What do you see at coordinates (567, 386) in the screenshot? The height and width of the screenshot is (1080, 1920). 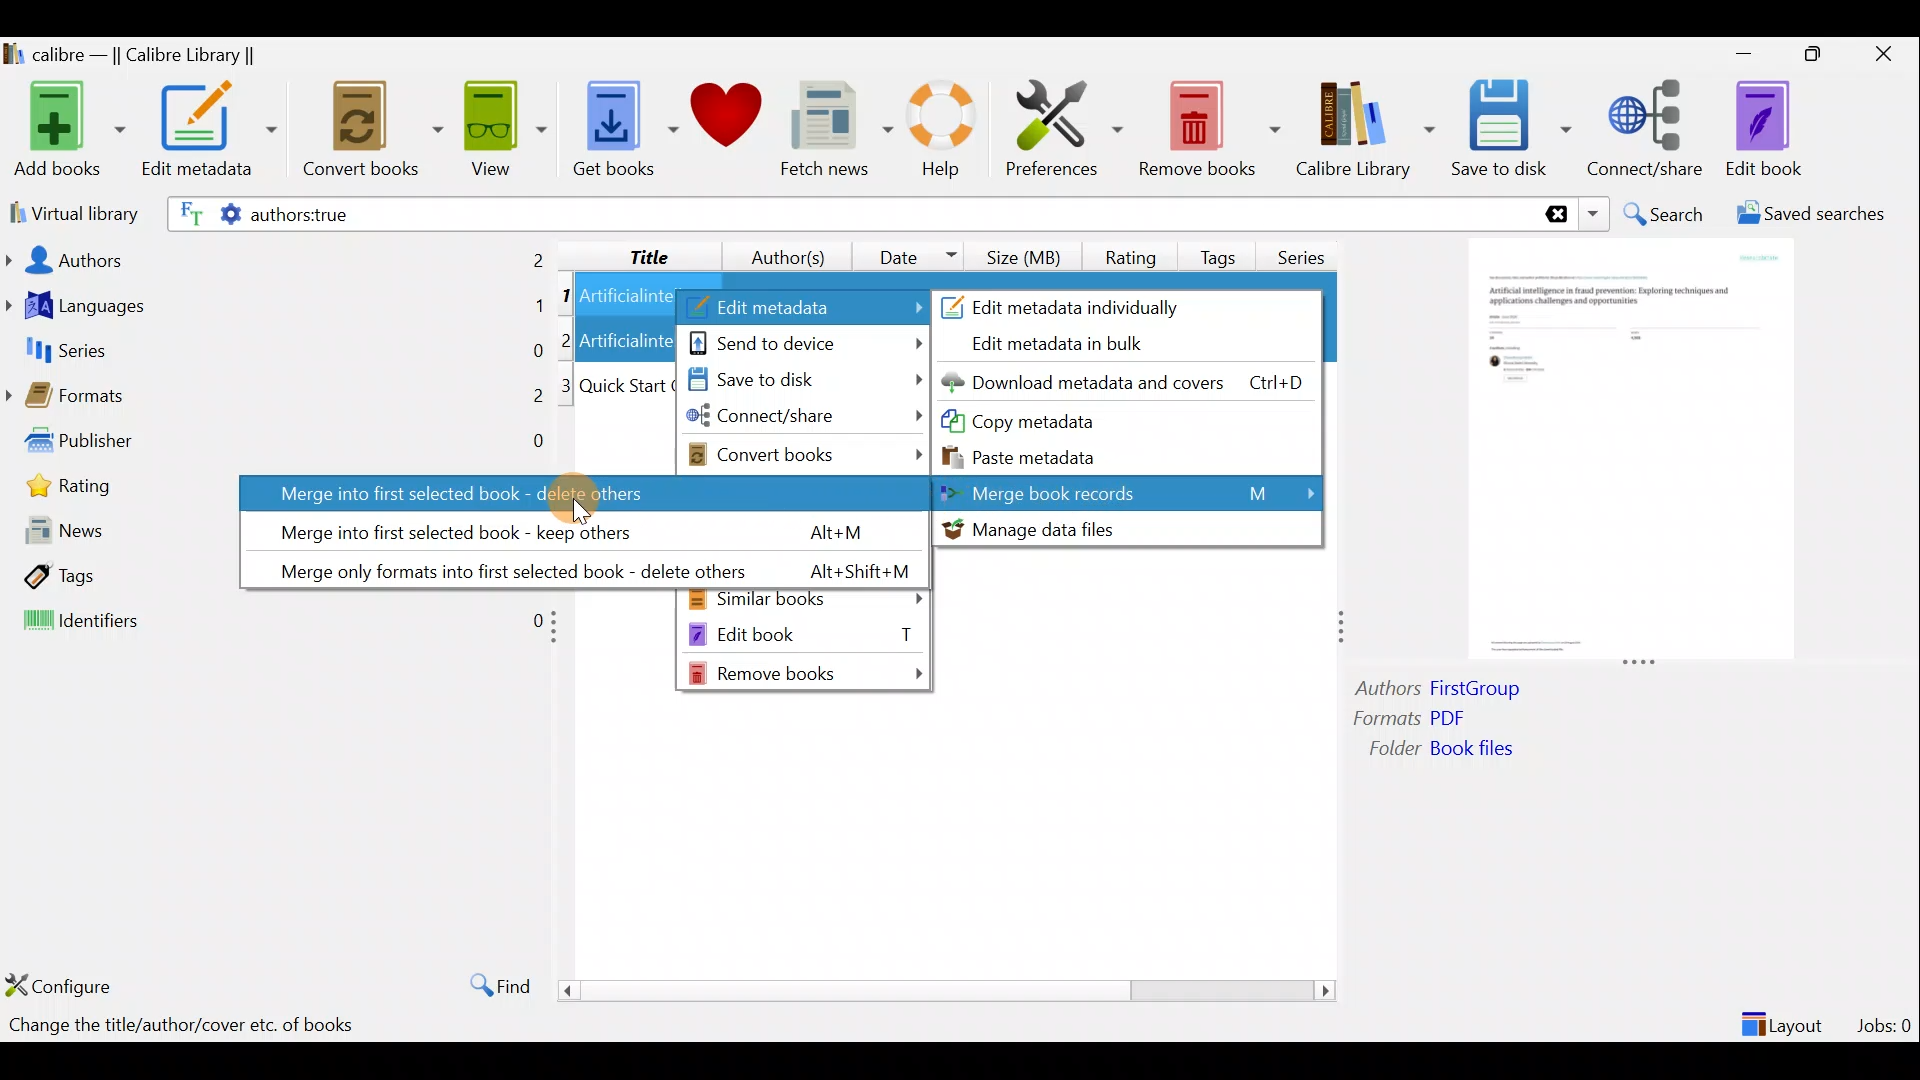 I see `3` at bounding box center [567, 386].